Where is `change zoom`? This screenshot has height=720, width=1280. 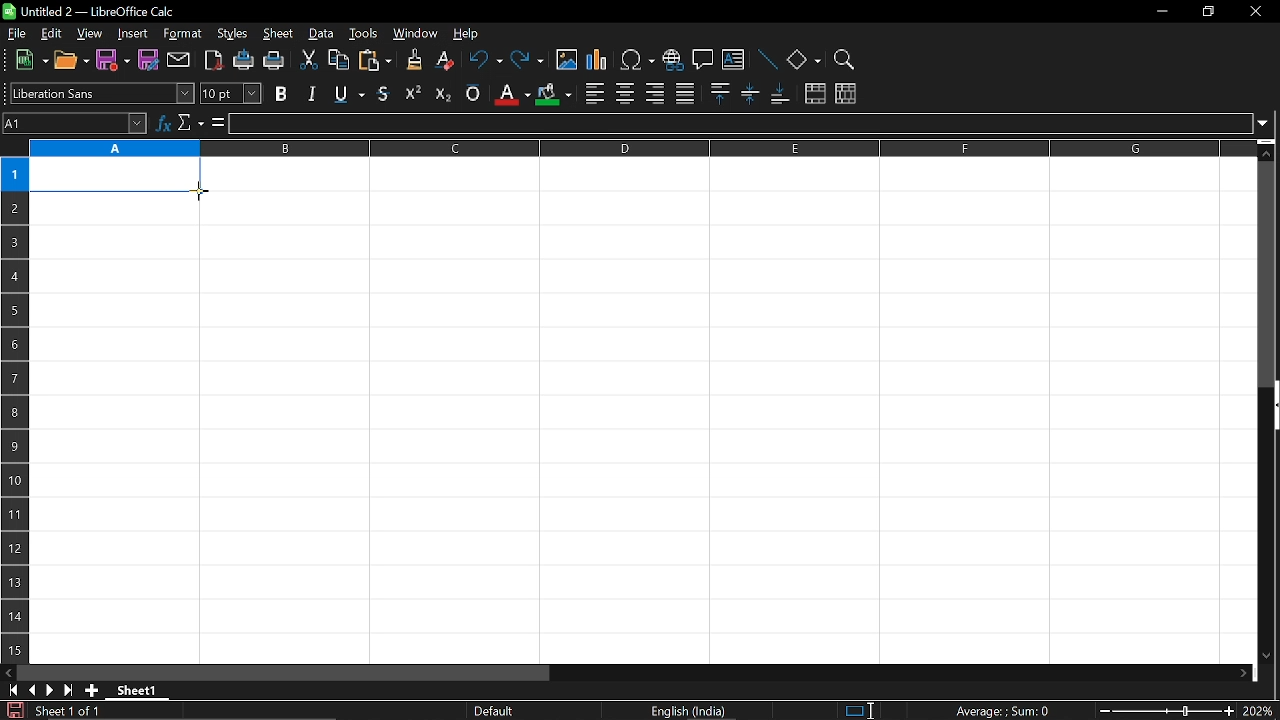 change zoom is located at coordinates (1163, 711).